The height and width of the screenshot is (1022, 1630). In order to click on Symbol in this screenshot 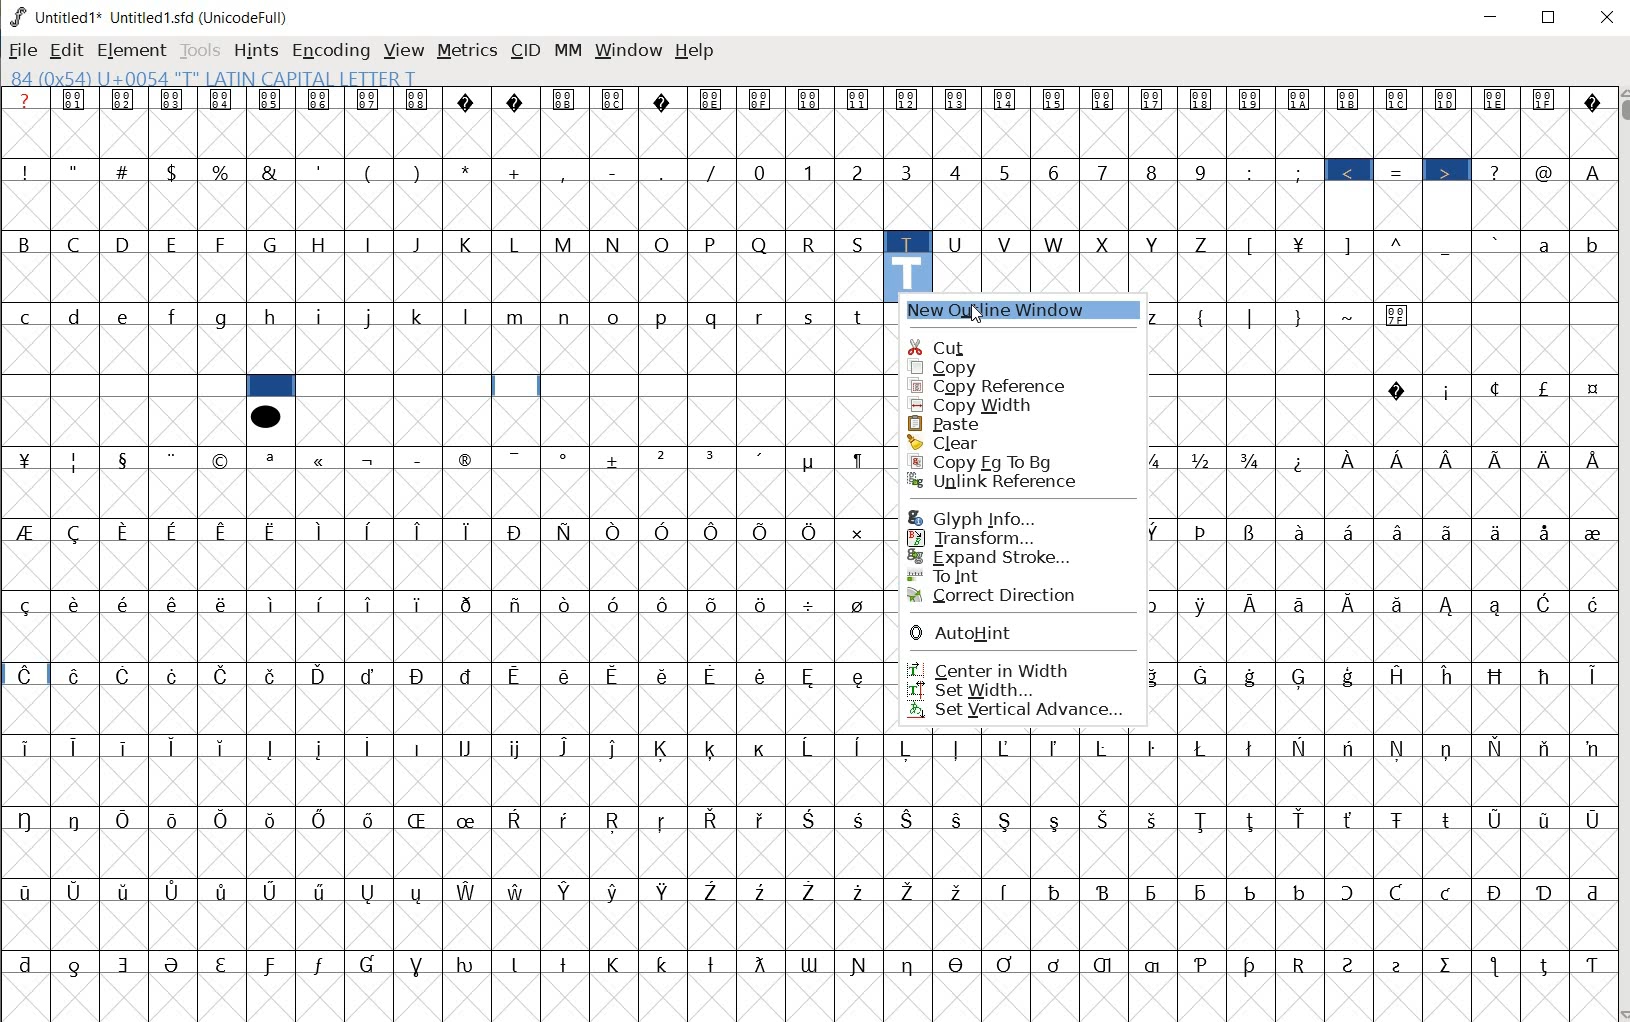, I will do `click(1546, 964)`.